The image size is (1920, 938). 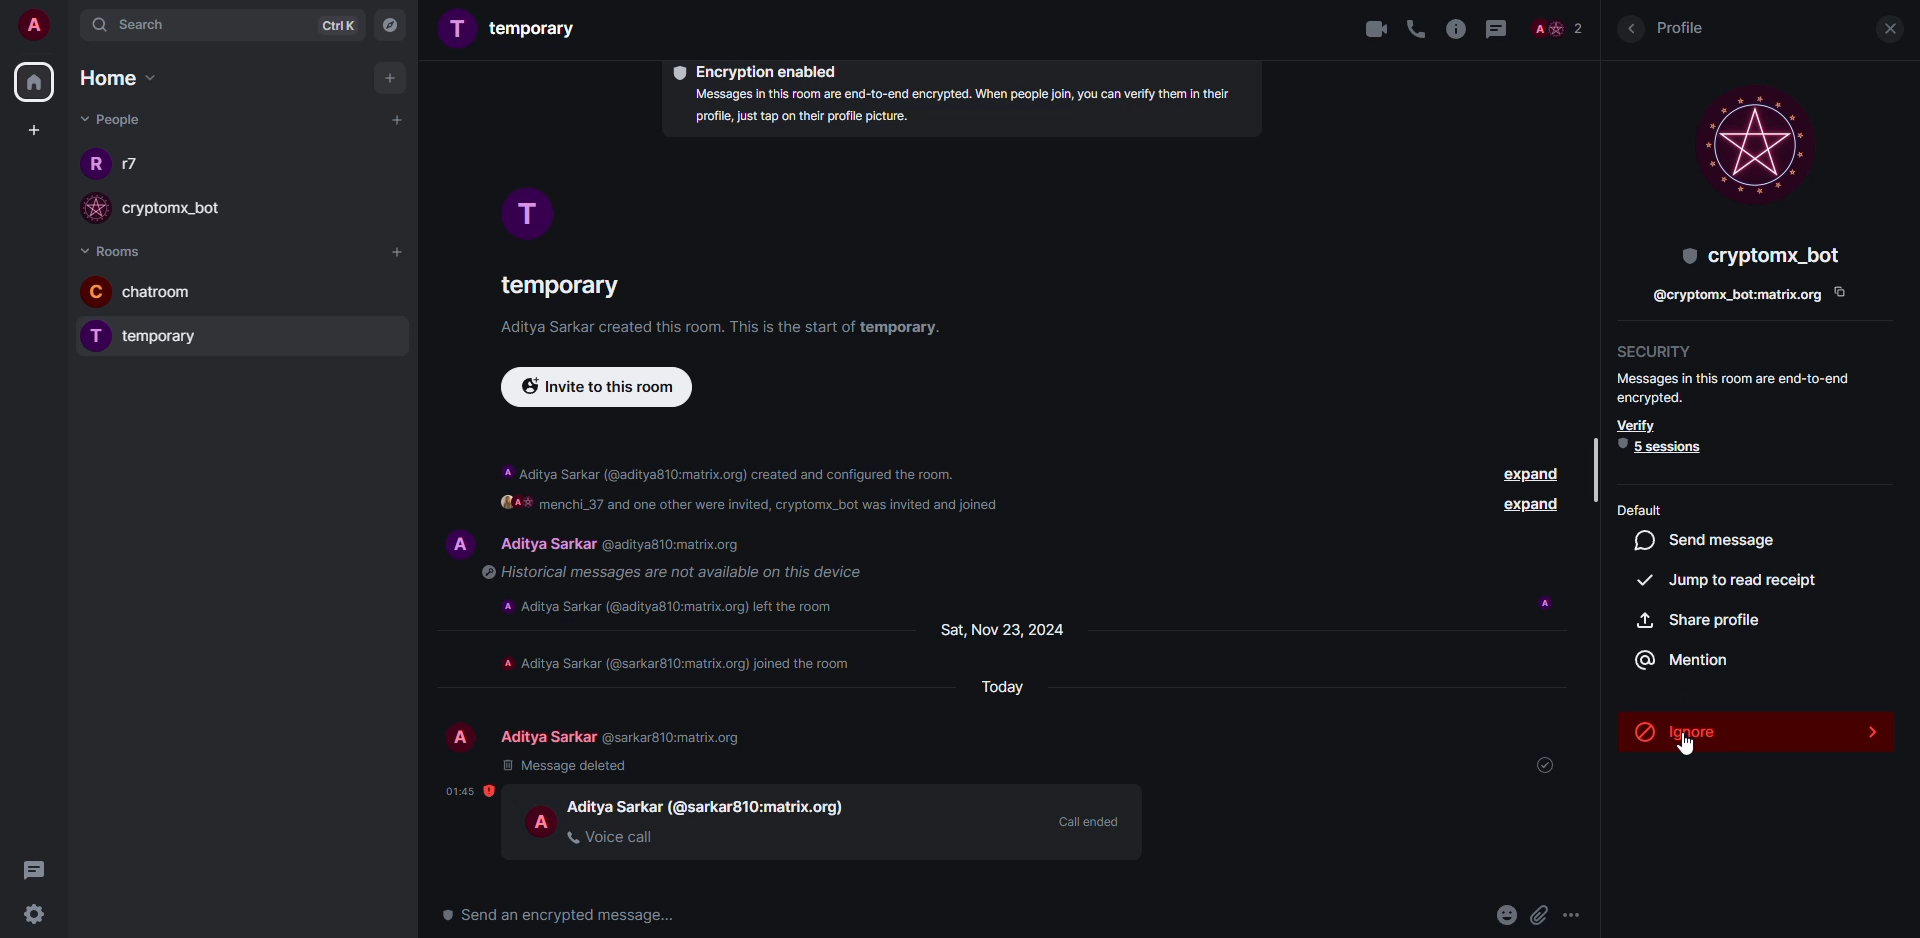 What do you see at coordinates (625, 737) in the screenshot?
I see `people` at bounding box center [625, 737].